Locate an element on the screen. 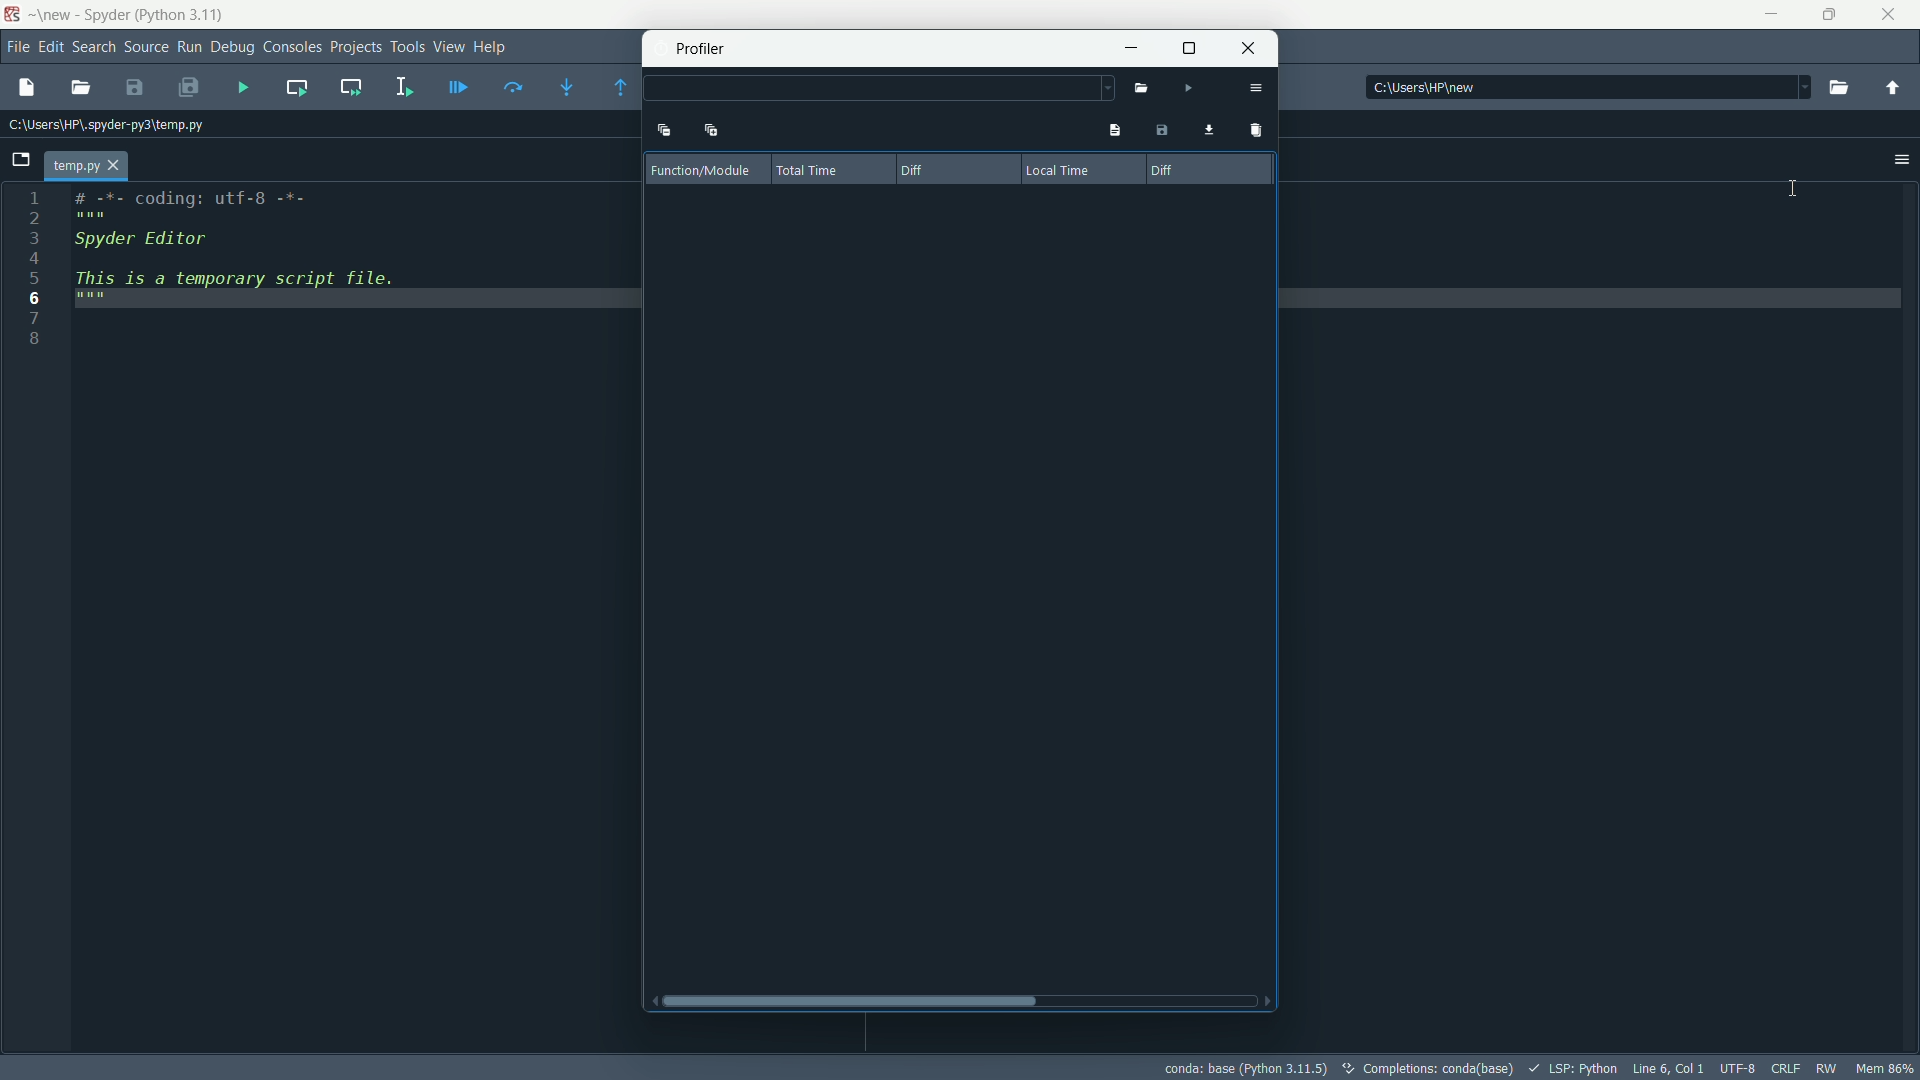 The image size is (1920, 1080). run current cell is located at coordinates (297, 89).